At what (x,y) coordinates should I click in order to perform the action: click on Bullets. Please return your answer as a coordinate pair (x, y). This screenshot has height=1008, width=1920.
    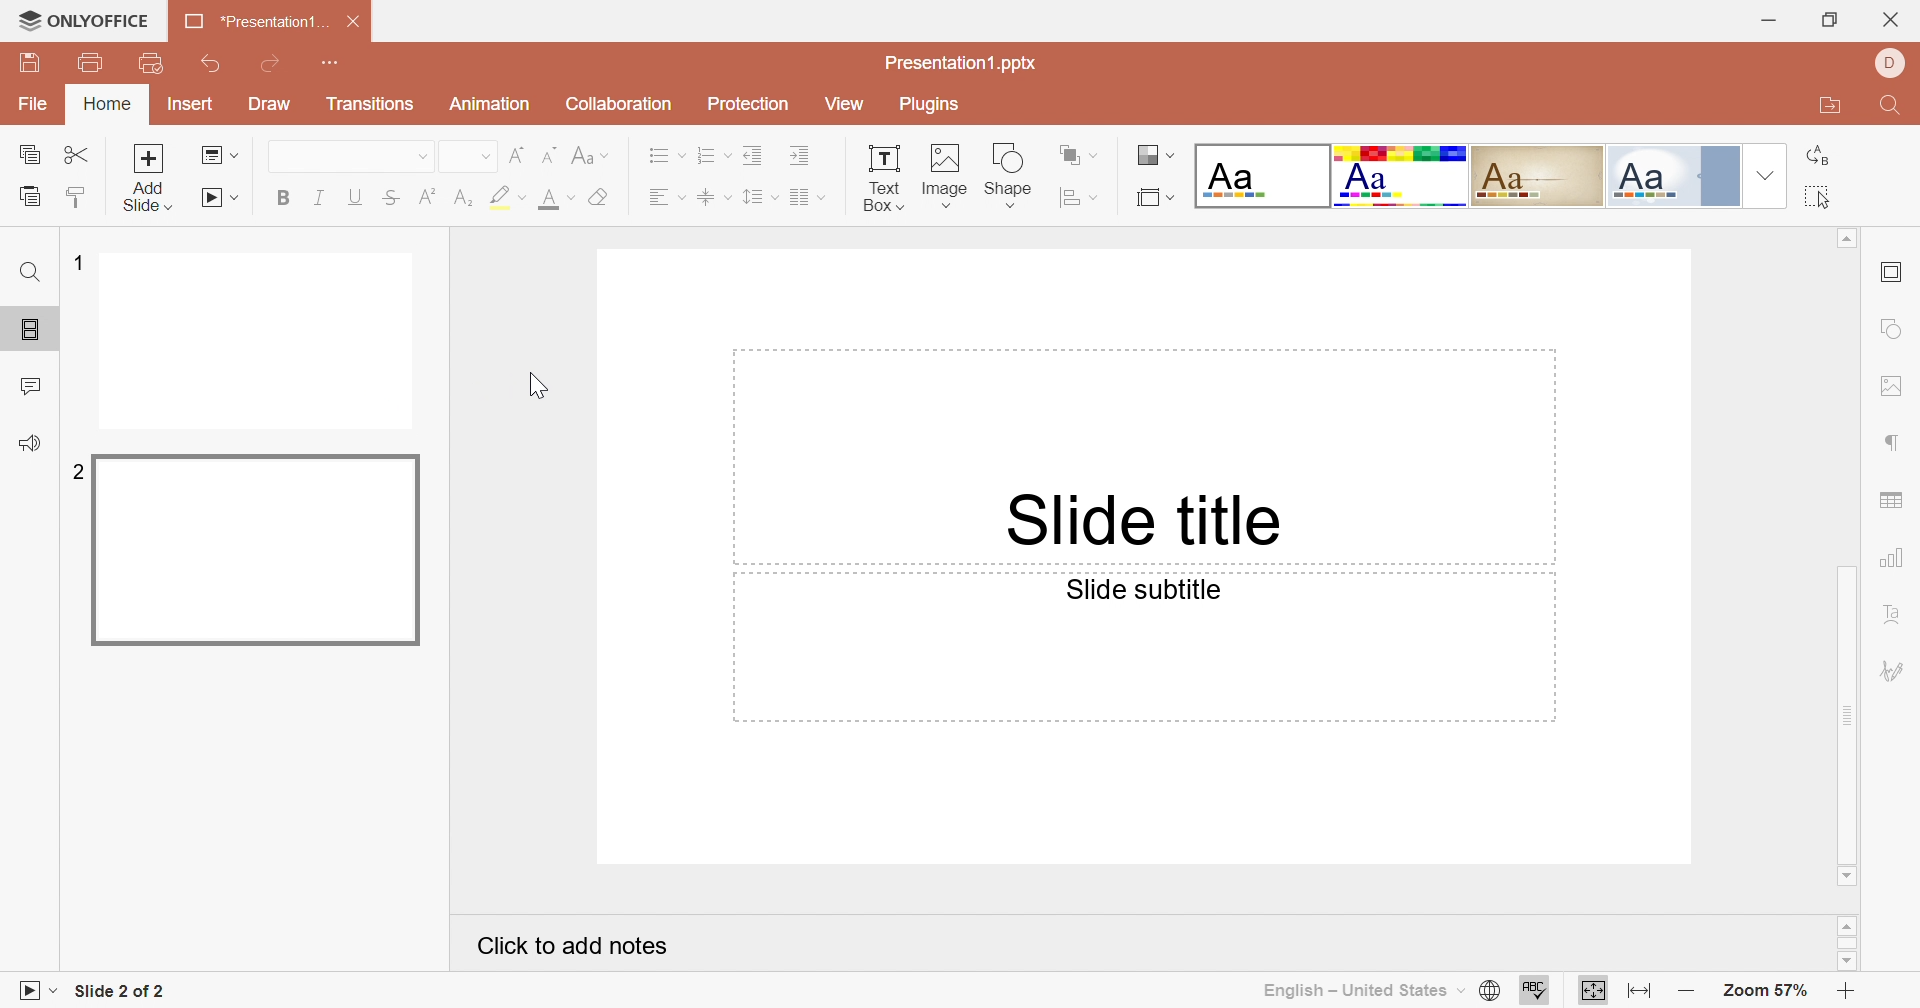
    Looking at the image, I should click on (657, 156).